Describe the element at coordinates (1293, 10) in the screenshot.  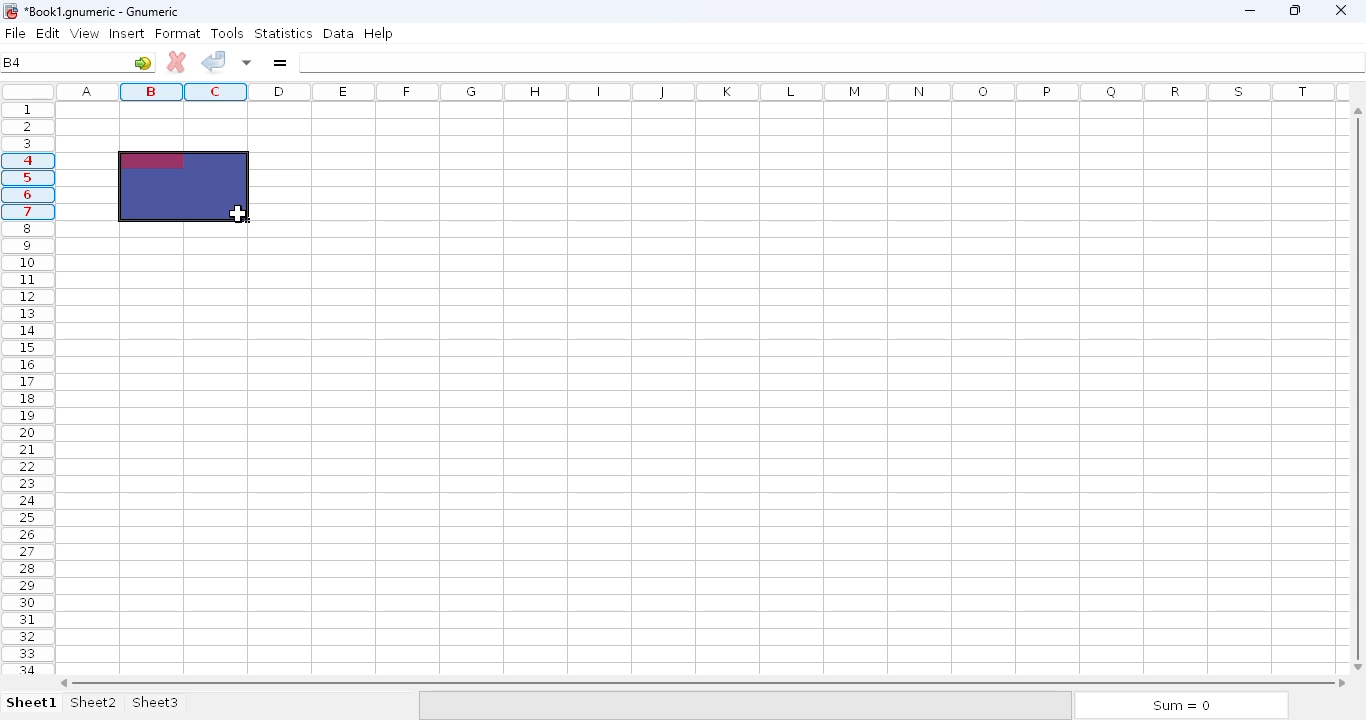
I see `maximize` at that location.